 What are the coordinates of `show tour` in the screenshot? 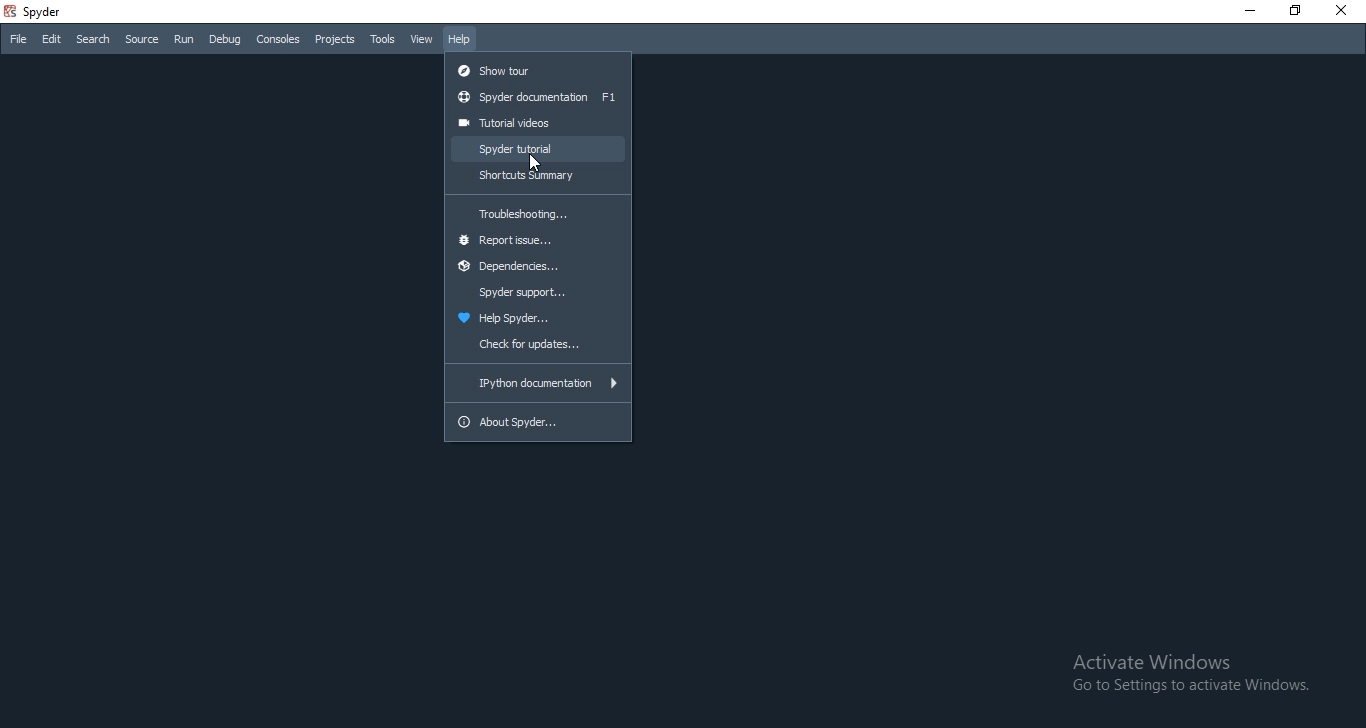 It's located at (537, 67).